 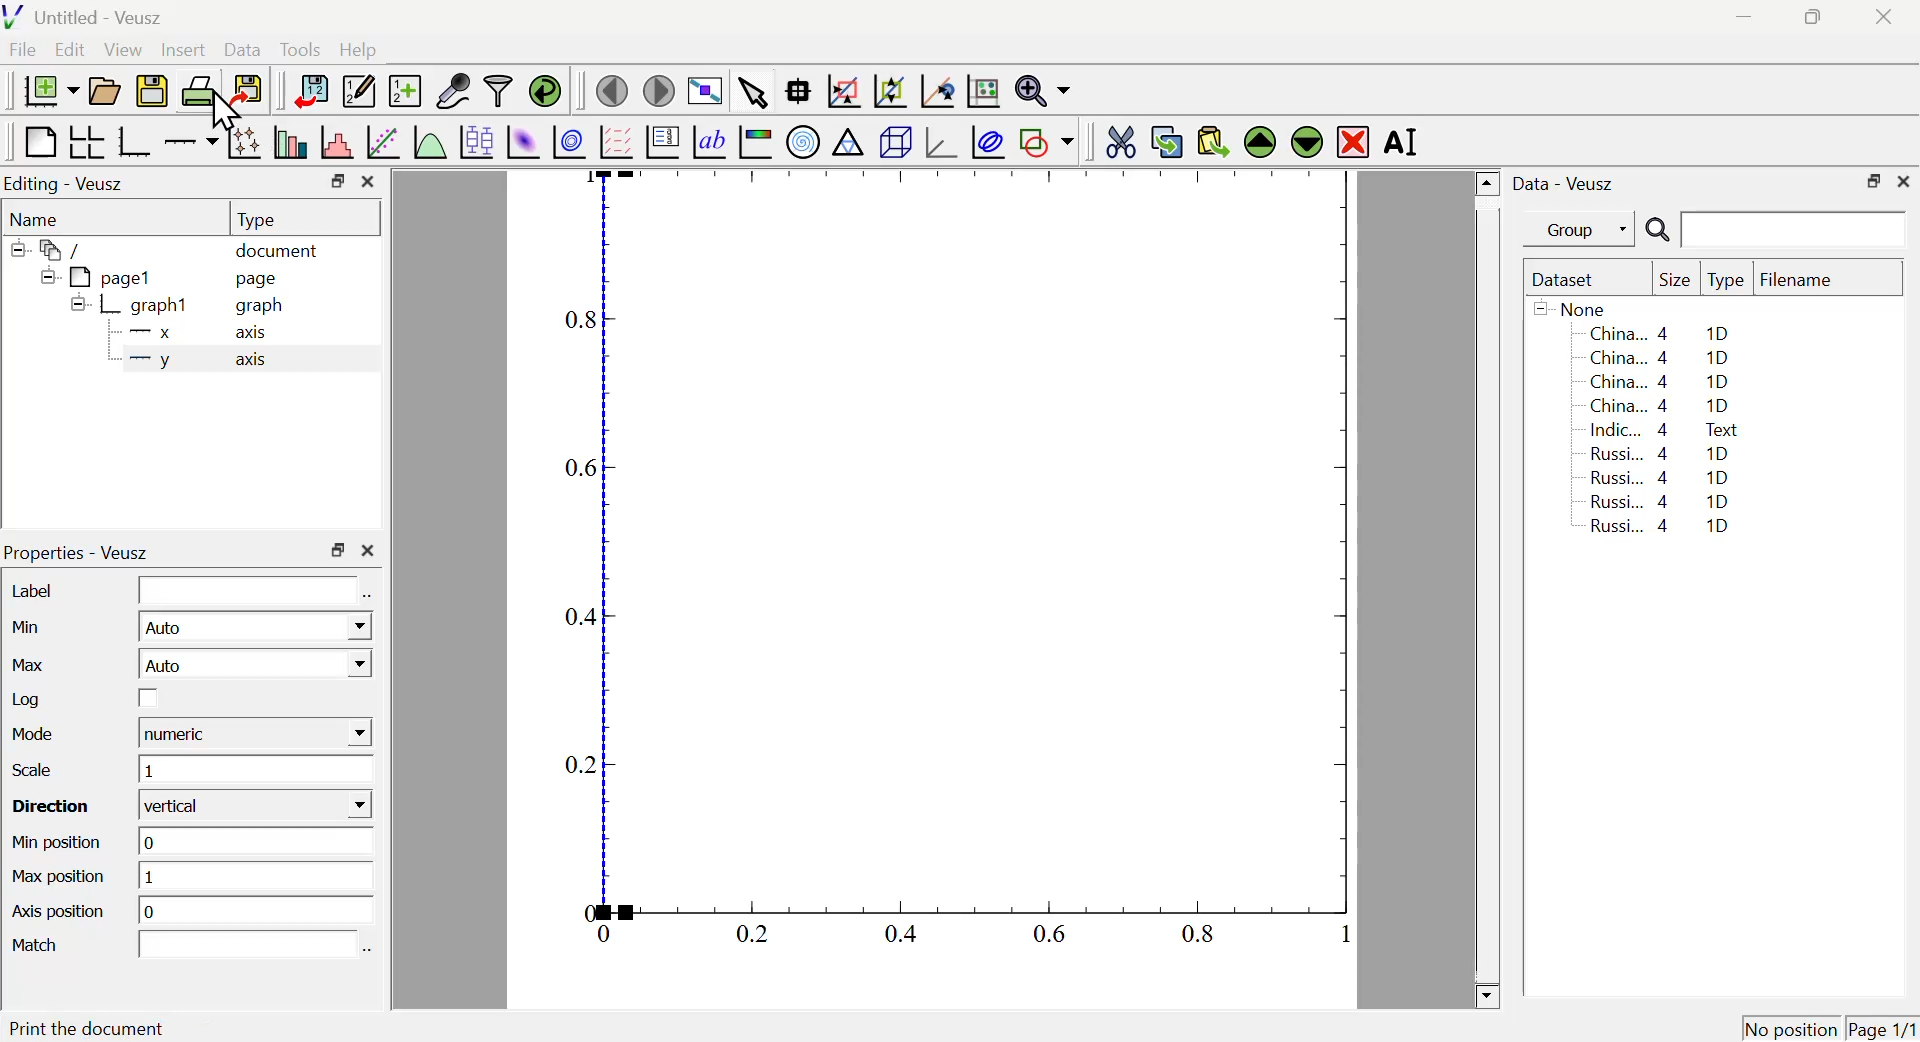 I want to click on Group, so click(x=1585, y=231).